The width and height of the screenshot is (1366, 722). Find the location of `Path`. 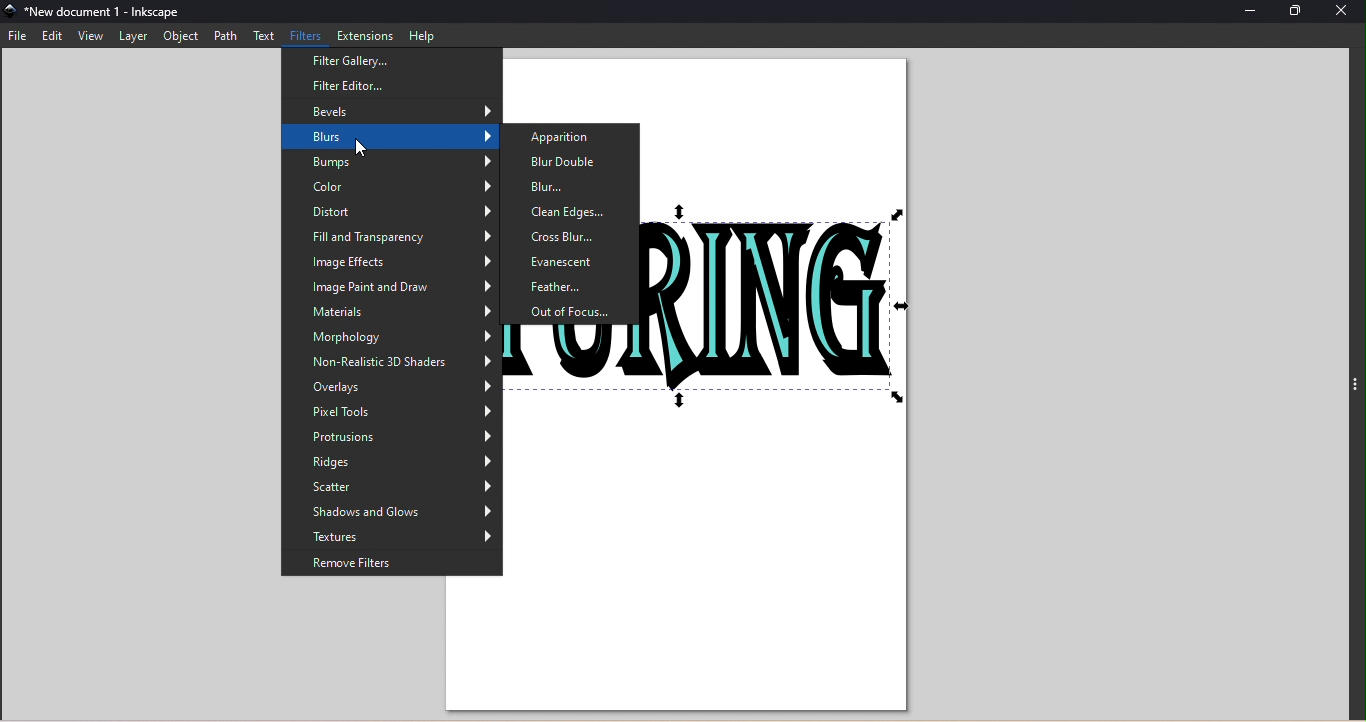

Path is located at coordinates (228, 36).